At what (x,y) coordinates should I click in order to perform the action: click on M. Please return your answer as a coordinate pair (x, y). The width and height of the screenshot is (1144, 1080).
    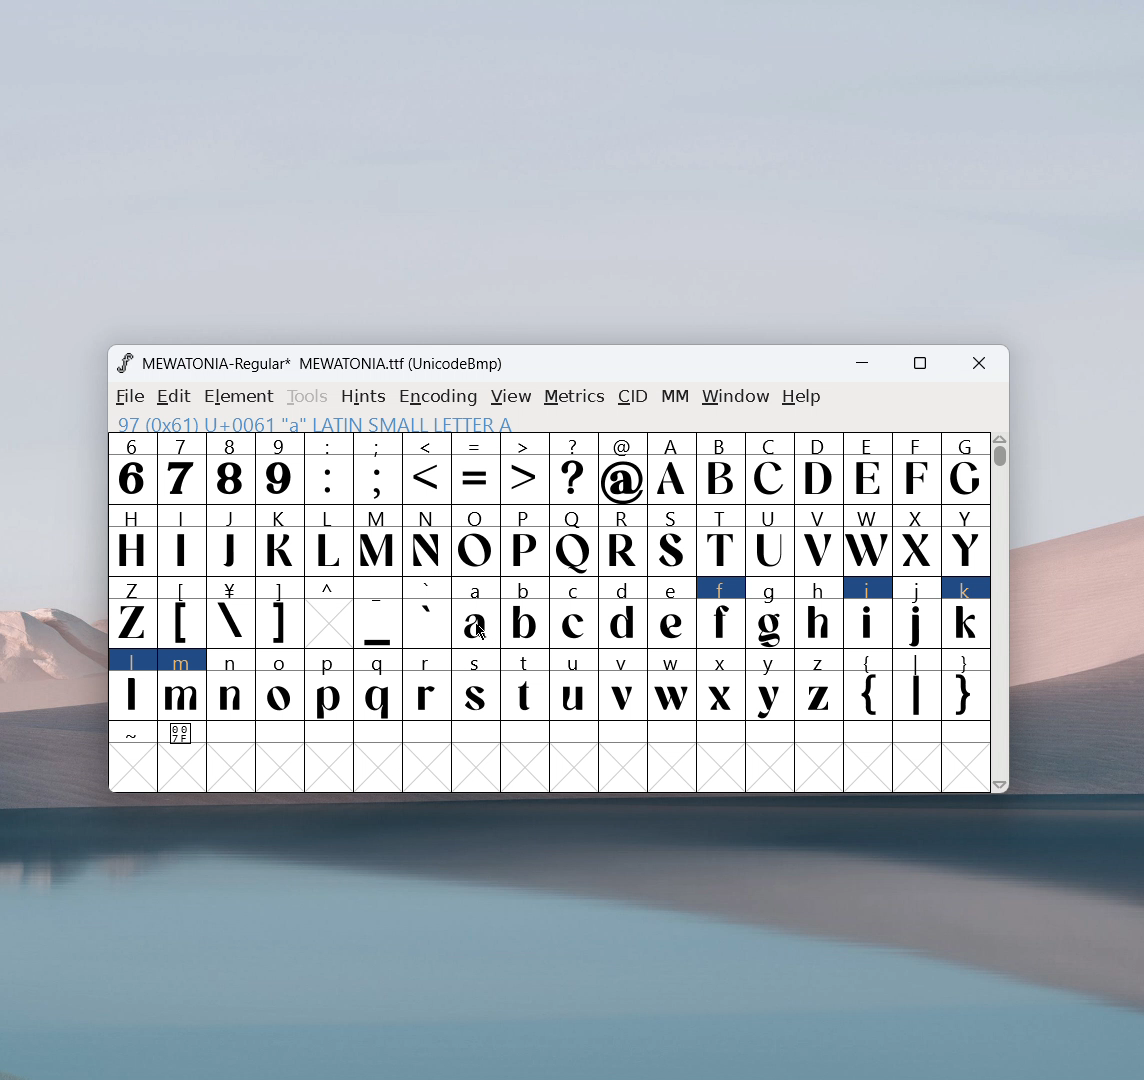
    Looking at the image, I should click on (379, 539).